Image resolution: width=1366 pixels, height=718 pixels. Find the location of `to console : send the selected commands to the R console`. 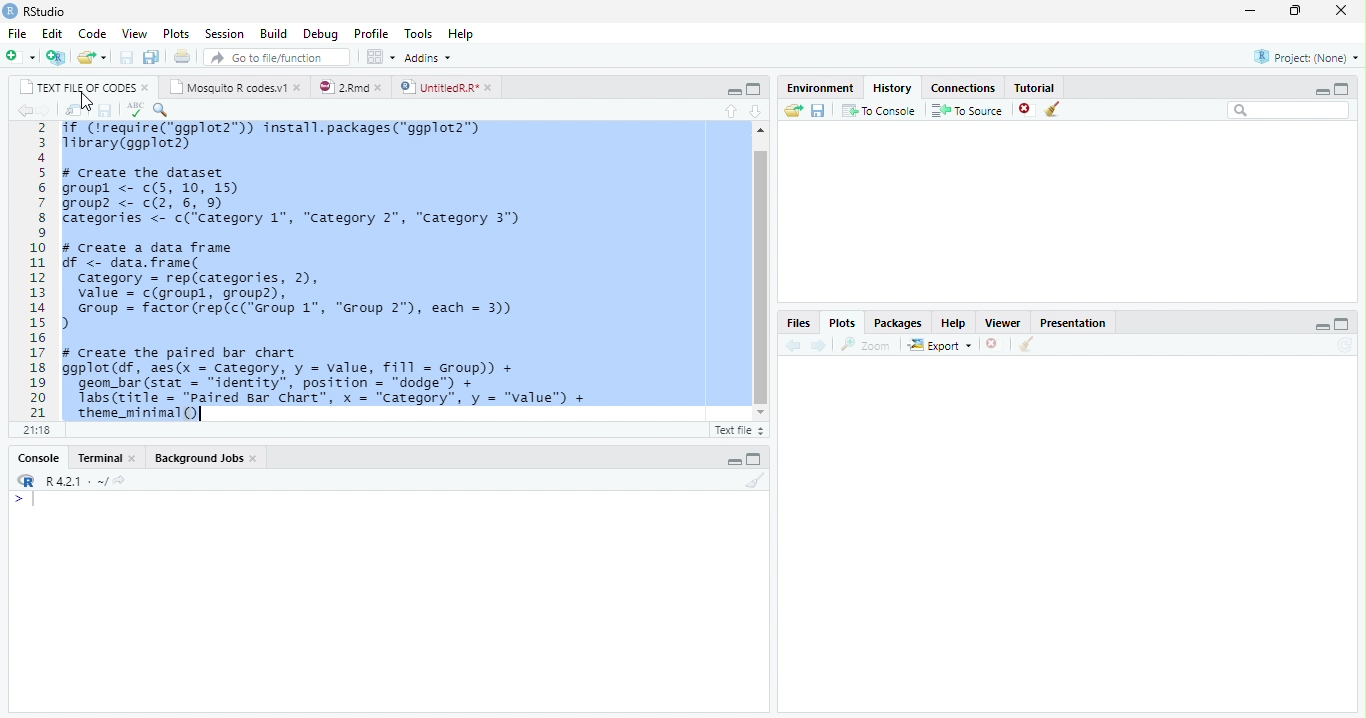

to console : send the selected commands to the R console is located at coordinates (877, 110).